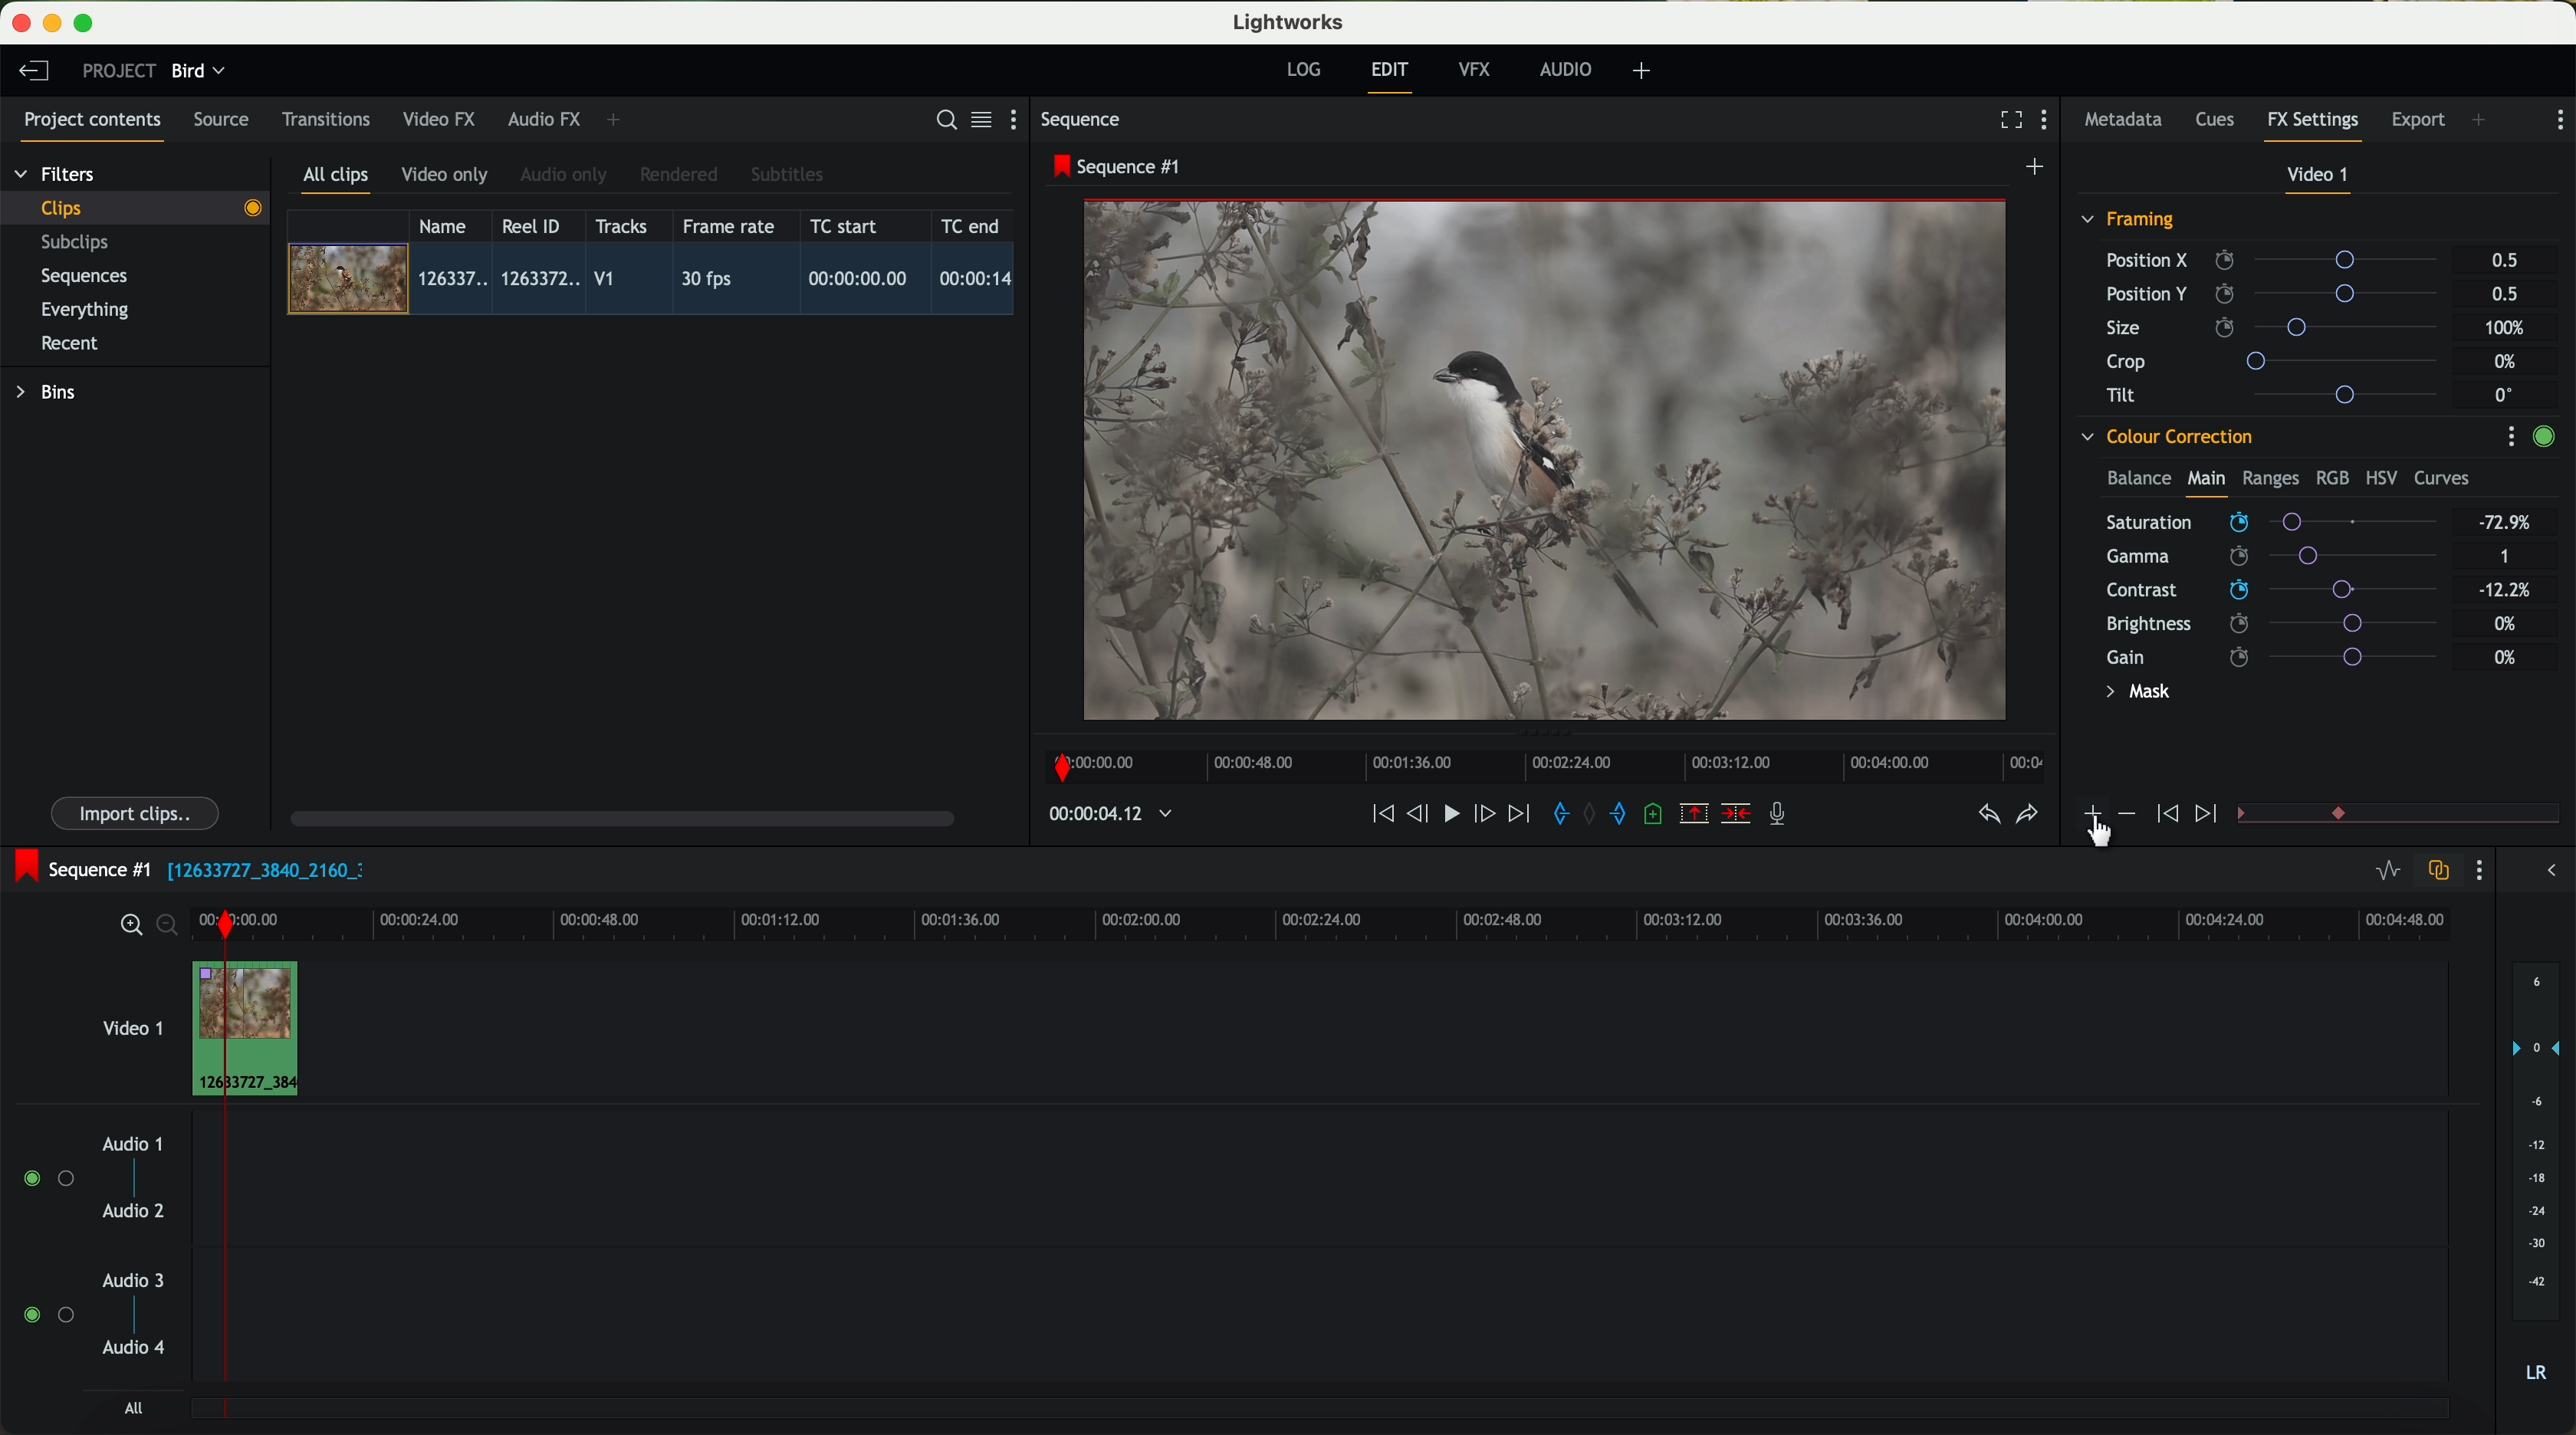 This screenshot has width=2576, height=1435. I want to click on clear marks, so click(1591, 814).